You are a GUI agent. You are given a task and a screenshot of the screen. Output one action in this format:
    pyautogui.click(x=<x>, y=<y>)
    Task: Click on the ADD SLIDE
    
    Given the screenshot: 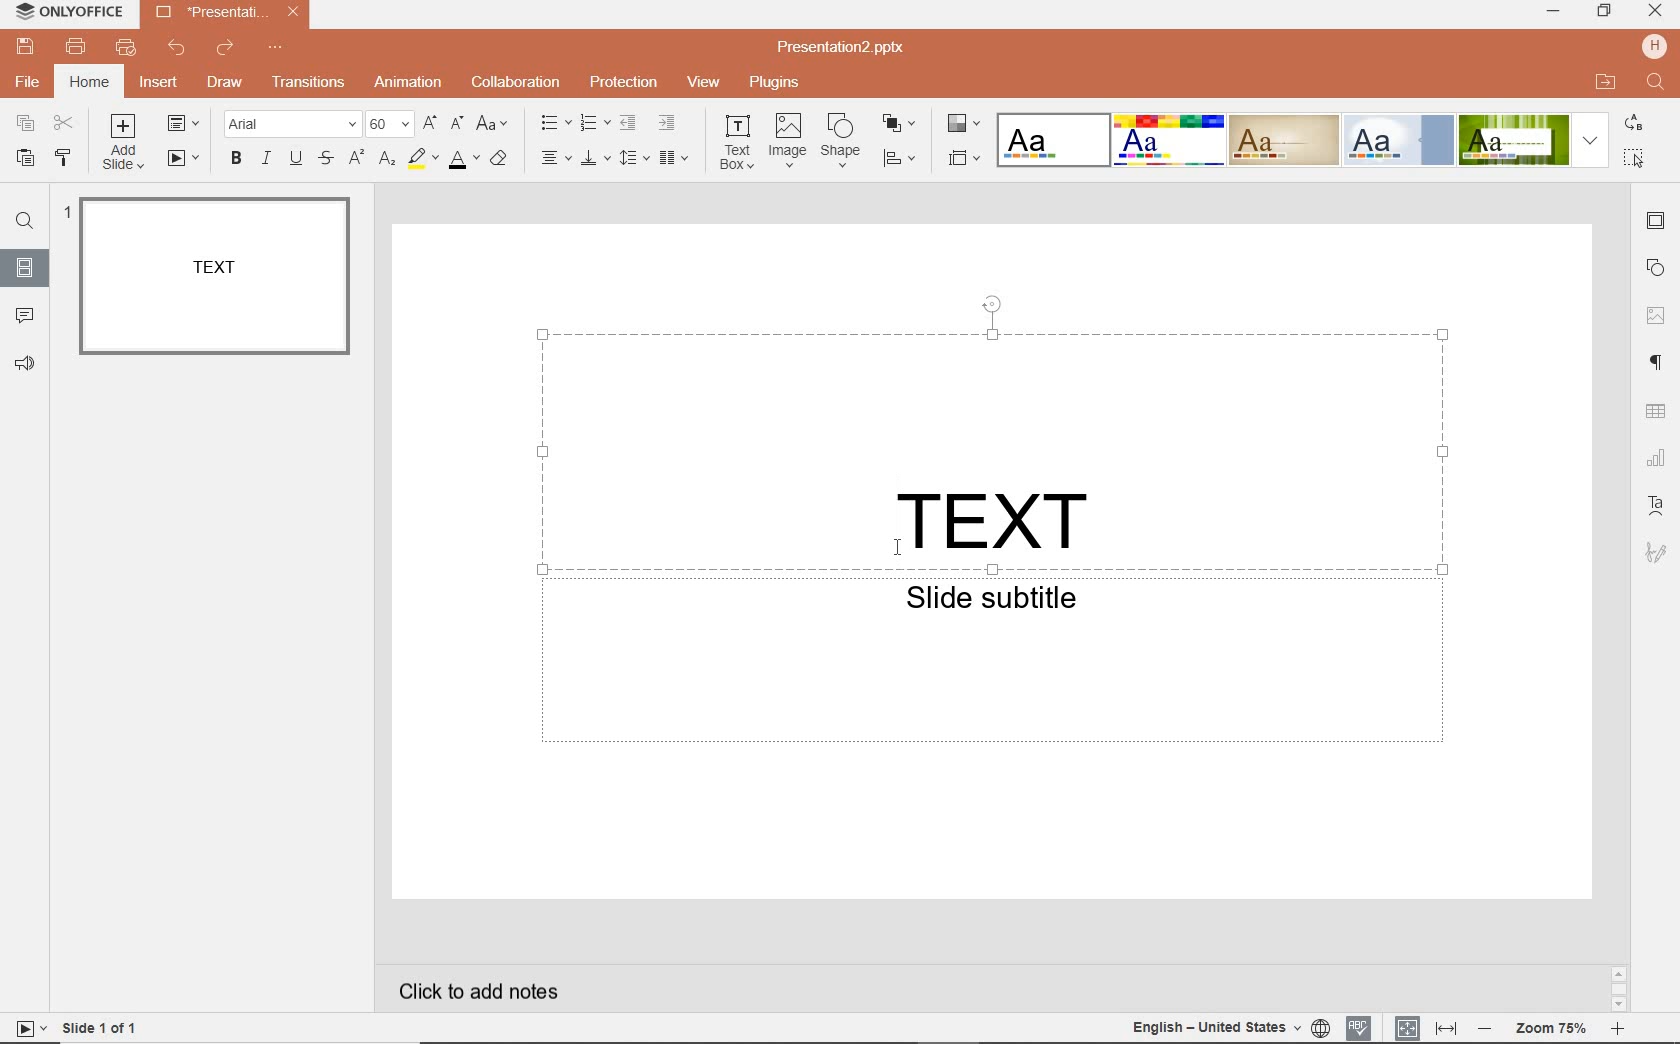 What is the action you would take?
    pyautogui.click(x=128, y=142)
    